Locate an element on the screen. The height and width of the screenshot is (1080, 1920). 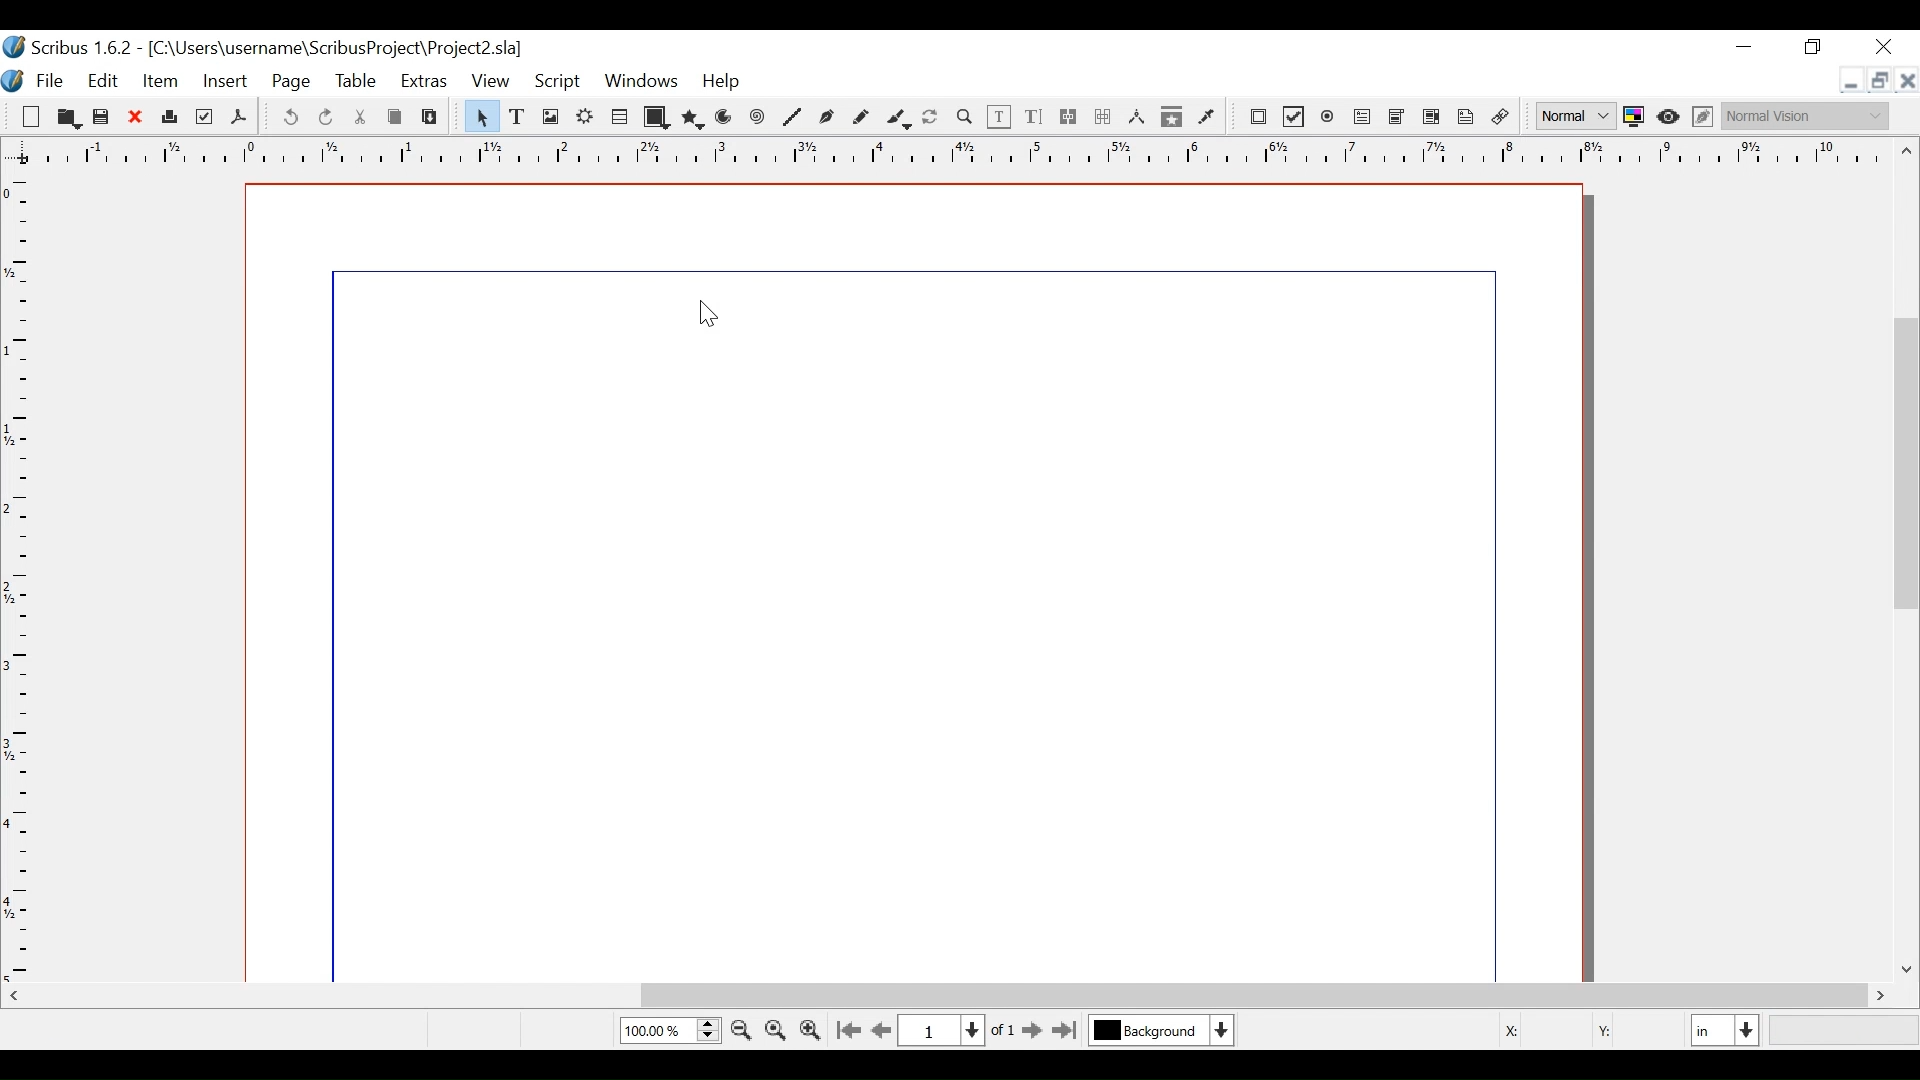
Edit in Preview mode is located at coordinates (1705, 116).